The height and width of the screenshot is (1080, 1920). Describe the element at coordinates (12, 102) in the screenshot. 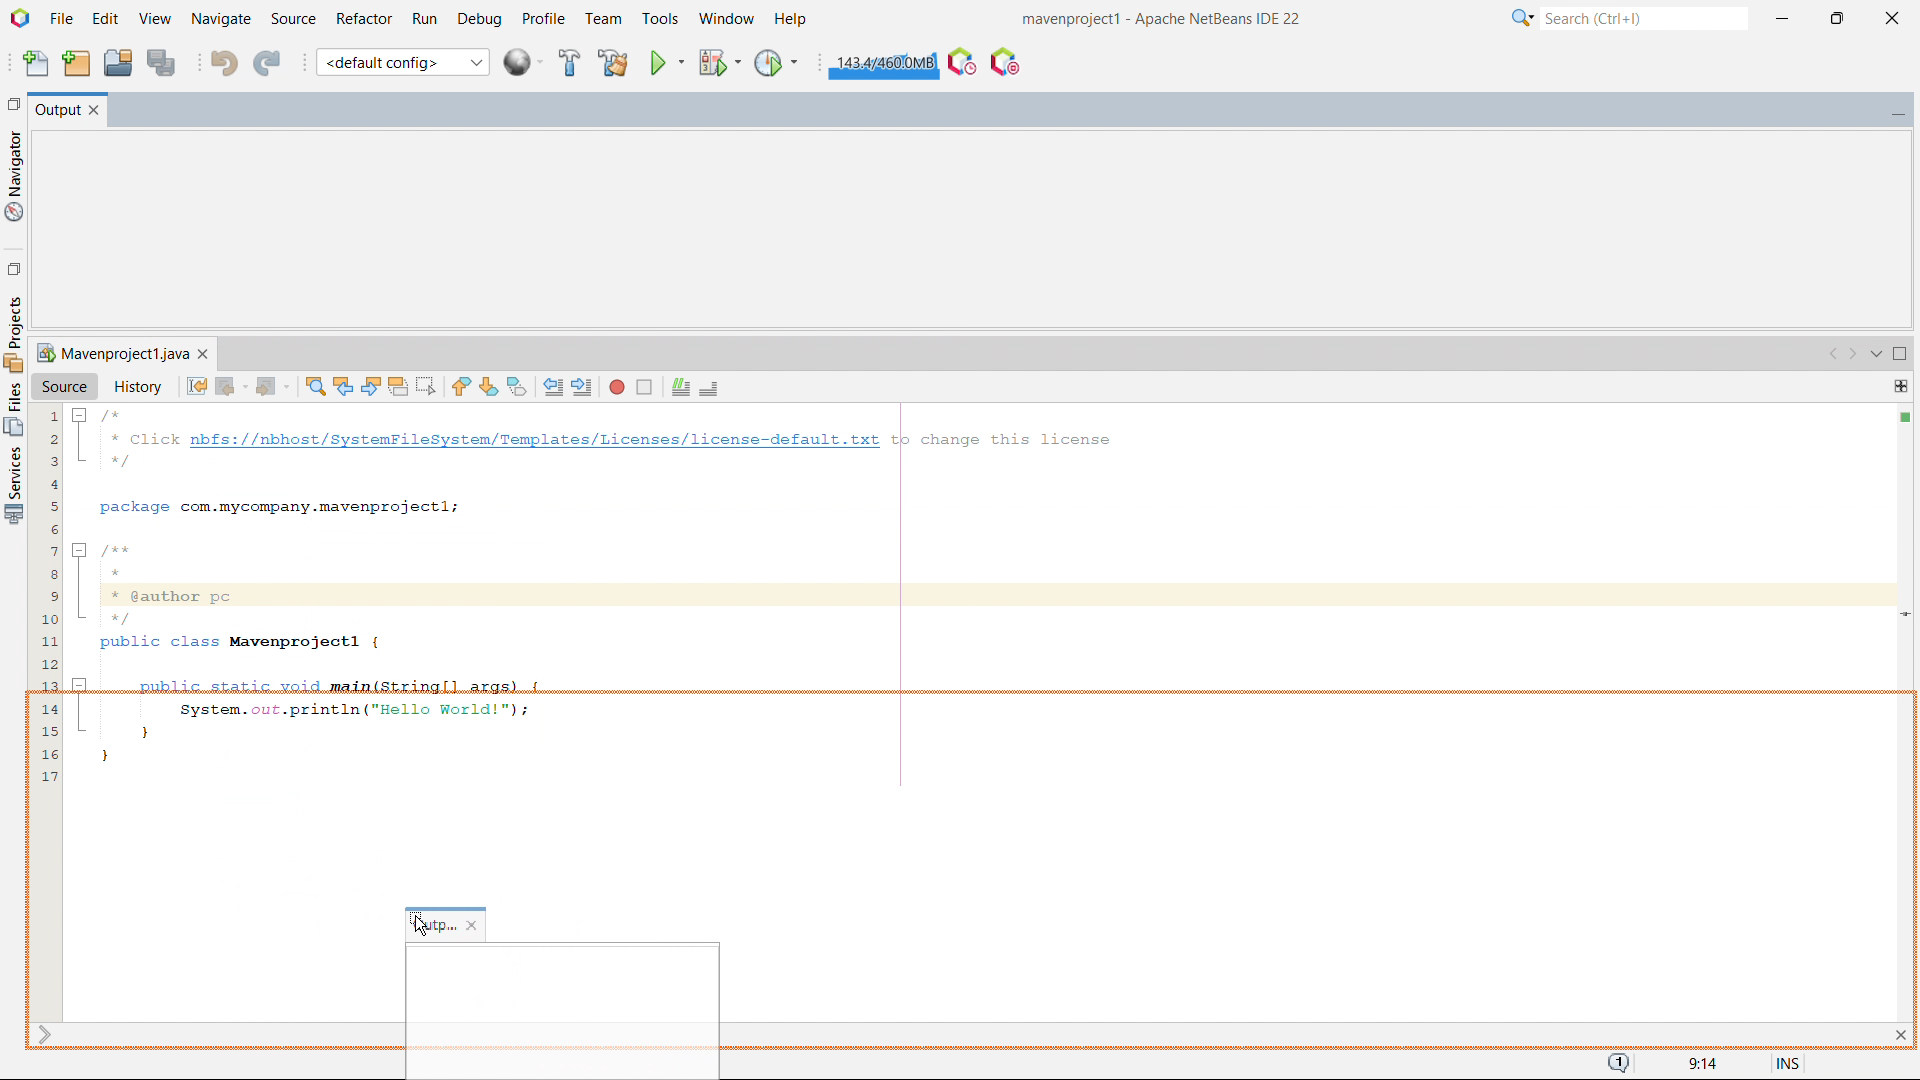

I see `restore window group` at that location.